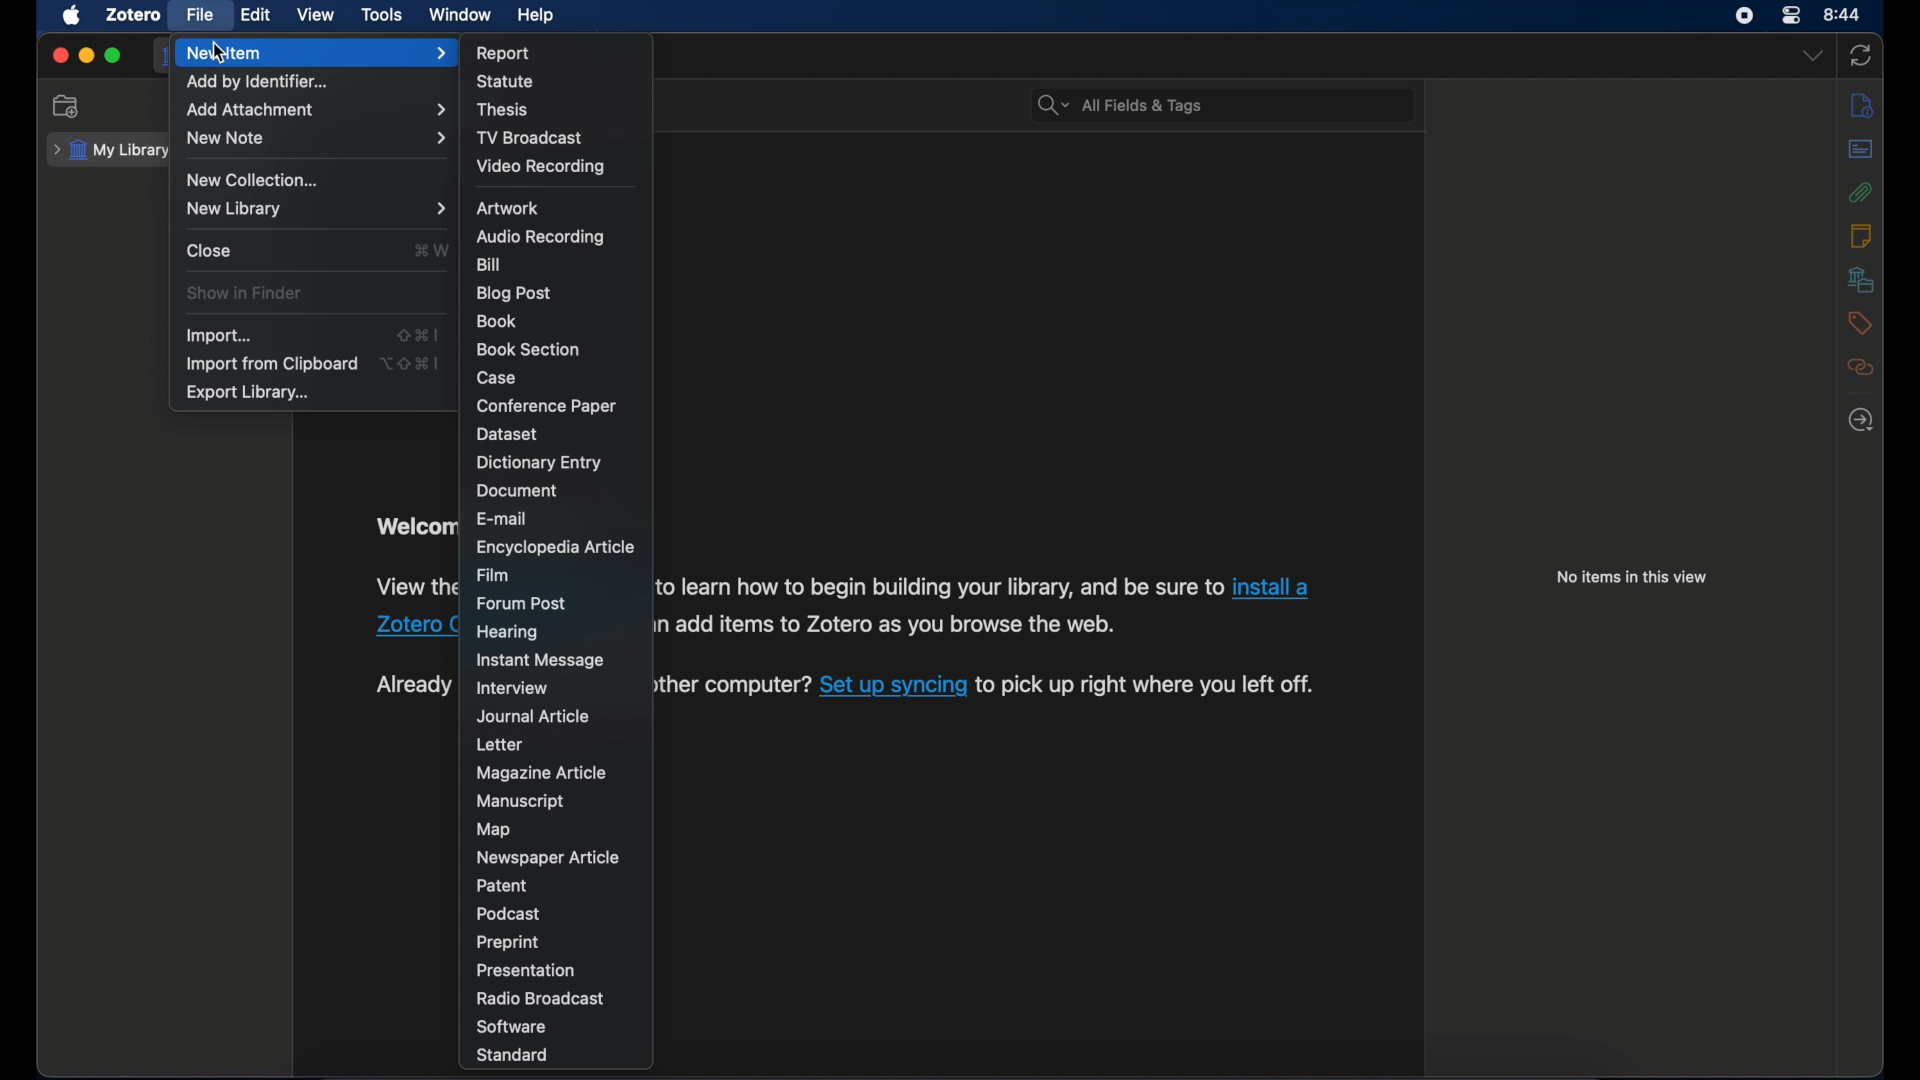 The width and height of the screenshot is (1920, 1080). I want to click on software sync link, so click(894, 687).